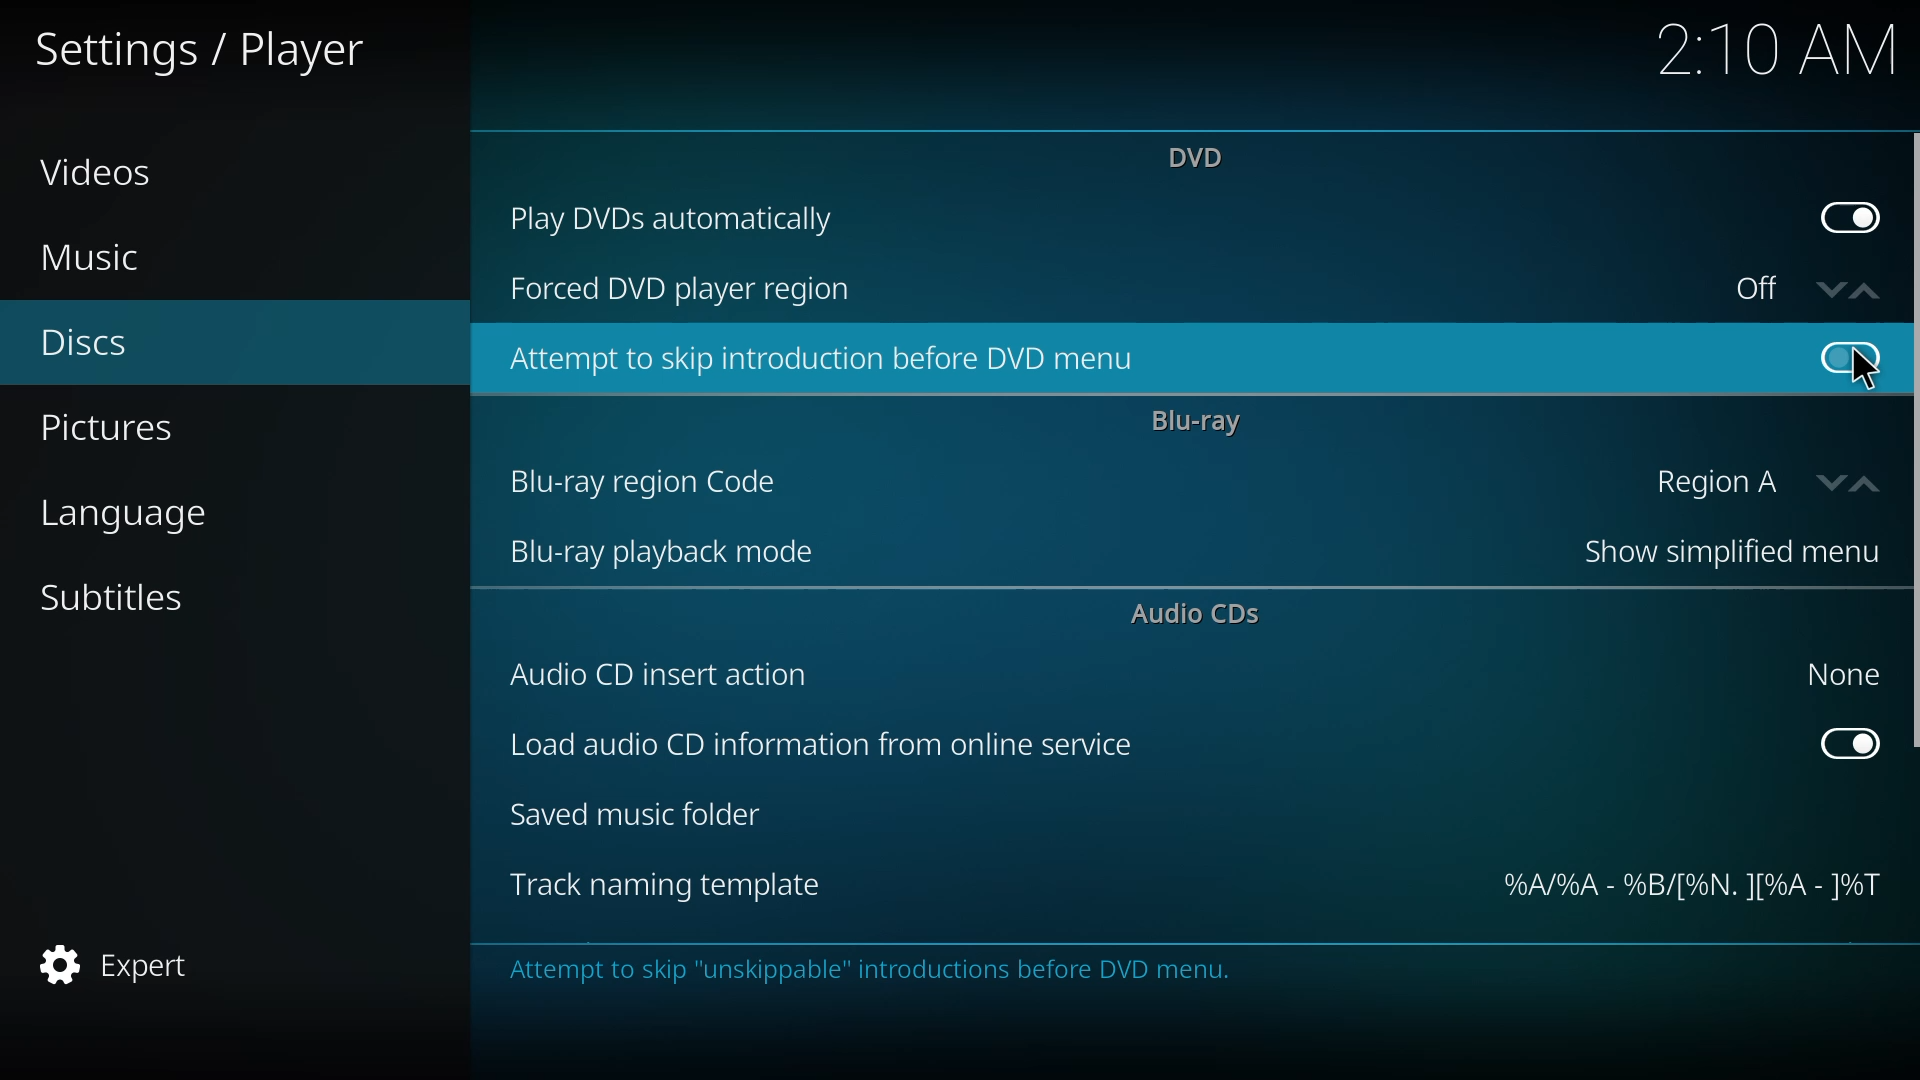 The image size is (1920, 1080). What do you see at coordinates (1917, 440) in the screenshot?
I see `scroll bar` at bounding box center [1917, 440].